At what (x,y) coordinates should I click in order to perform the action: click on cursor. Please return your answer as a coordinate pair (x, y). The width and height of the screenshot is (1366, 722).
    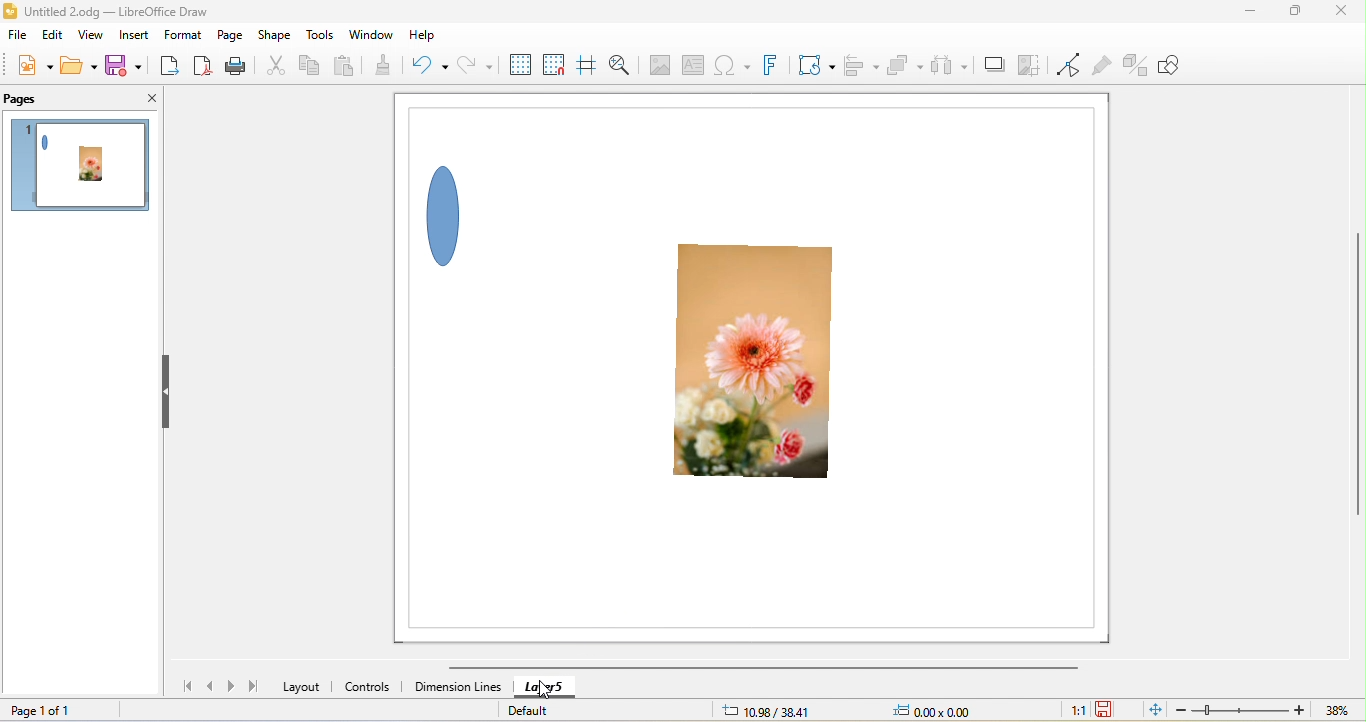
    Looking at the image, I should click on (544, 689).